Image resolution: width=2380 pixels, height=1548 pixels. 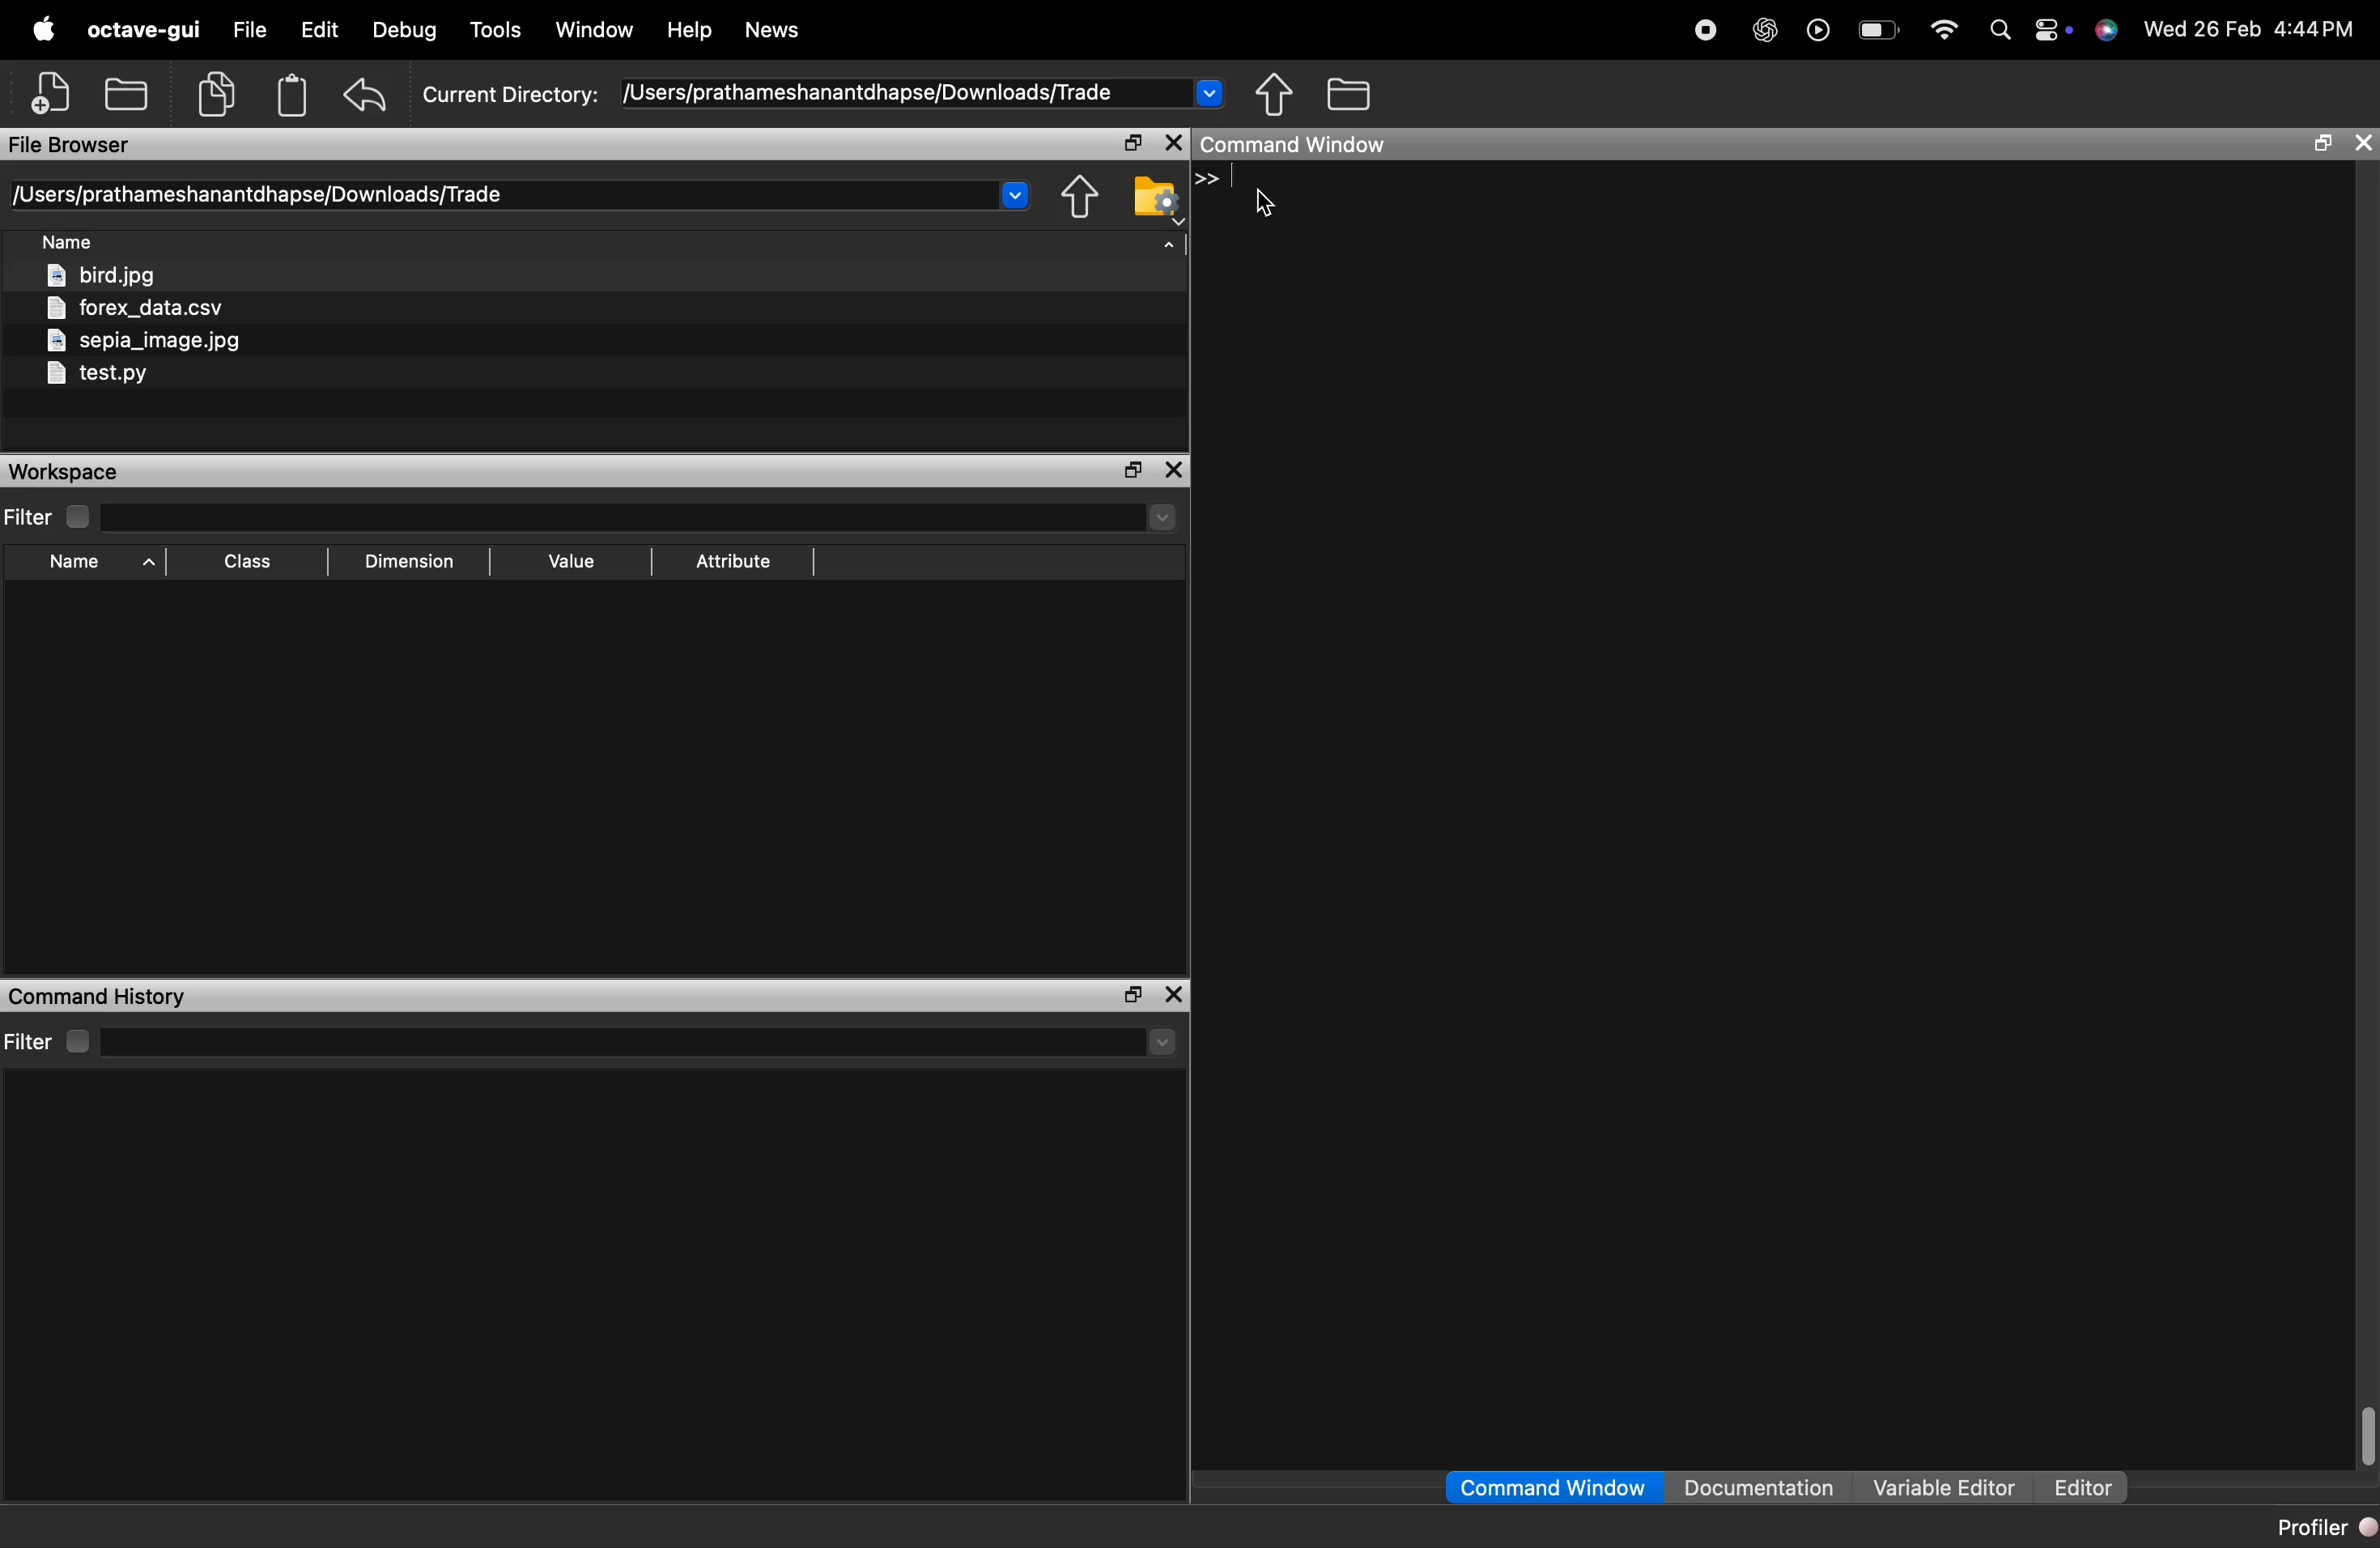 What do you see at coordinates (774, 29) in the screenshot?
I see `News` at bounding box center [774, 29].